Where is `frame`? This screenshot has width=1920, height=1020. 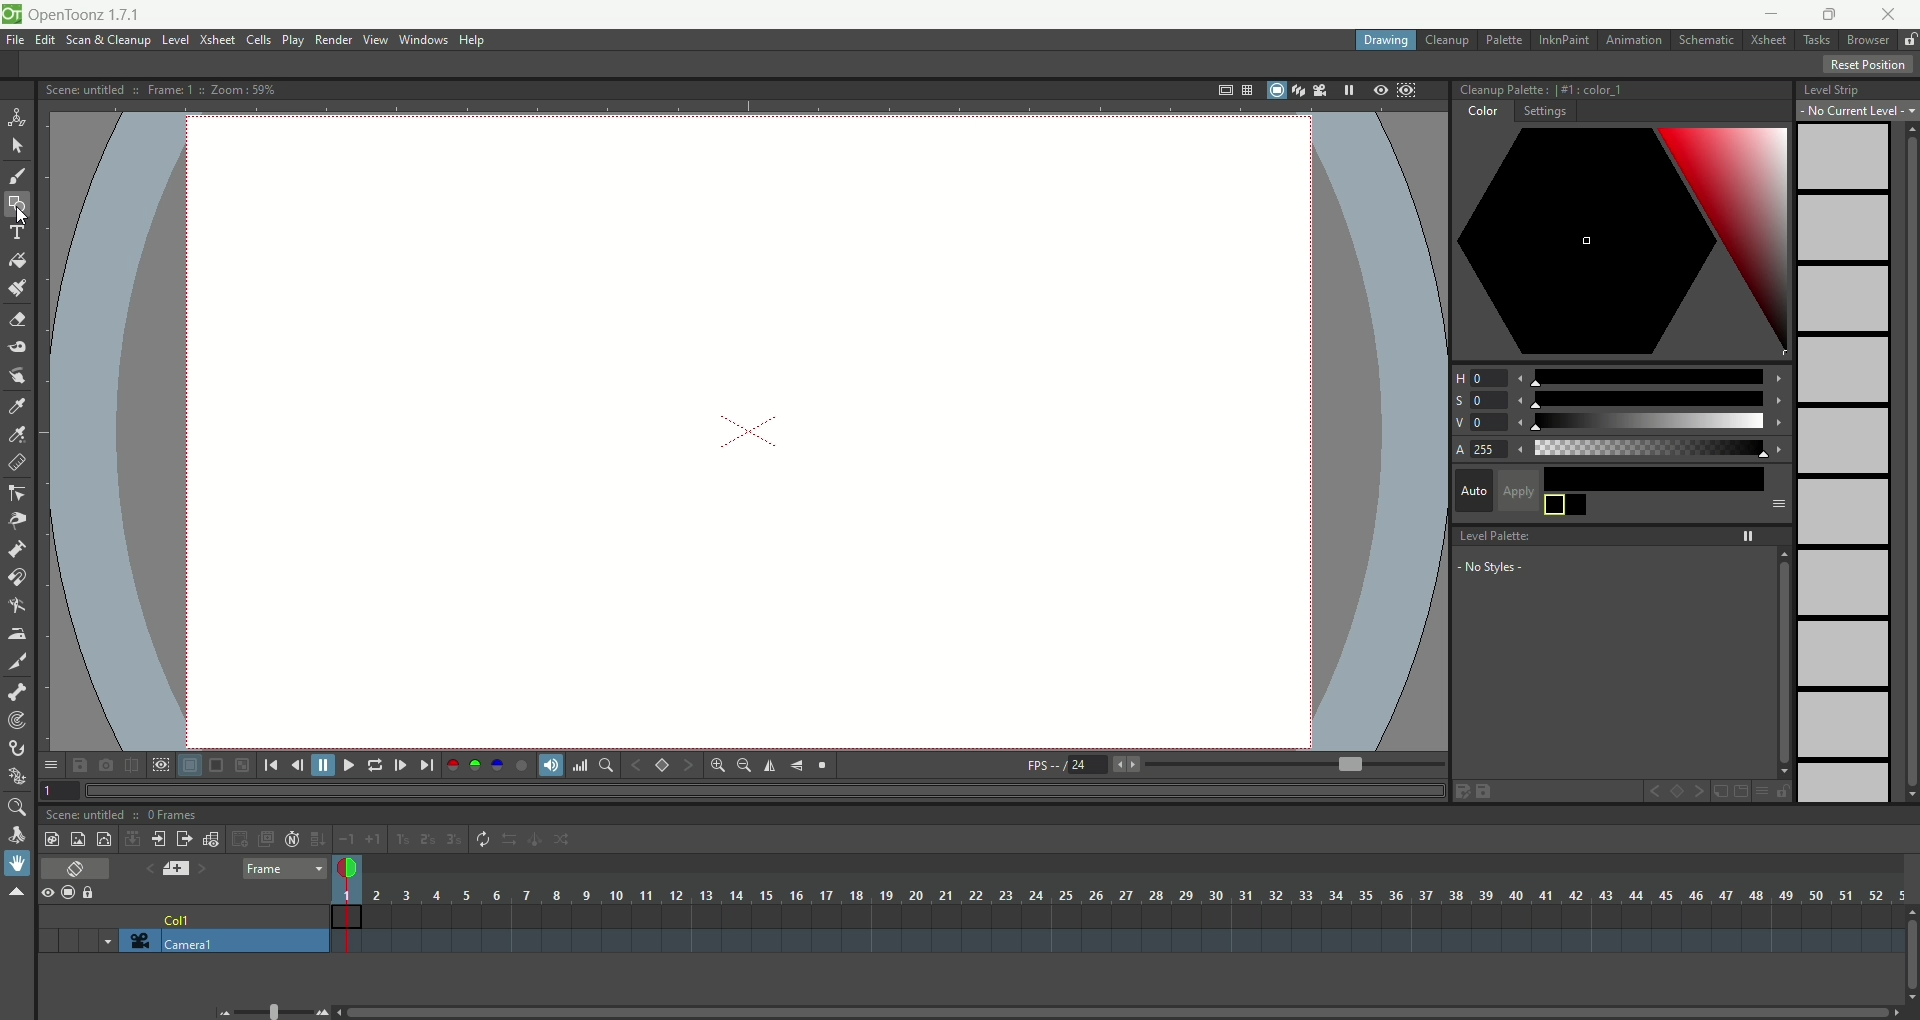
frame is located at coordinates (284, 870).